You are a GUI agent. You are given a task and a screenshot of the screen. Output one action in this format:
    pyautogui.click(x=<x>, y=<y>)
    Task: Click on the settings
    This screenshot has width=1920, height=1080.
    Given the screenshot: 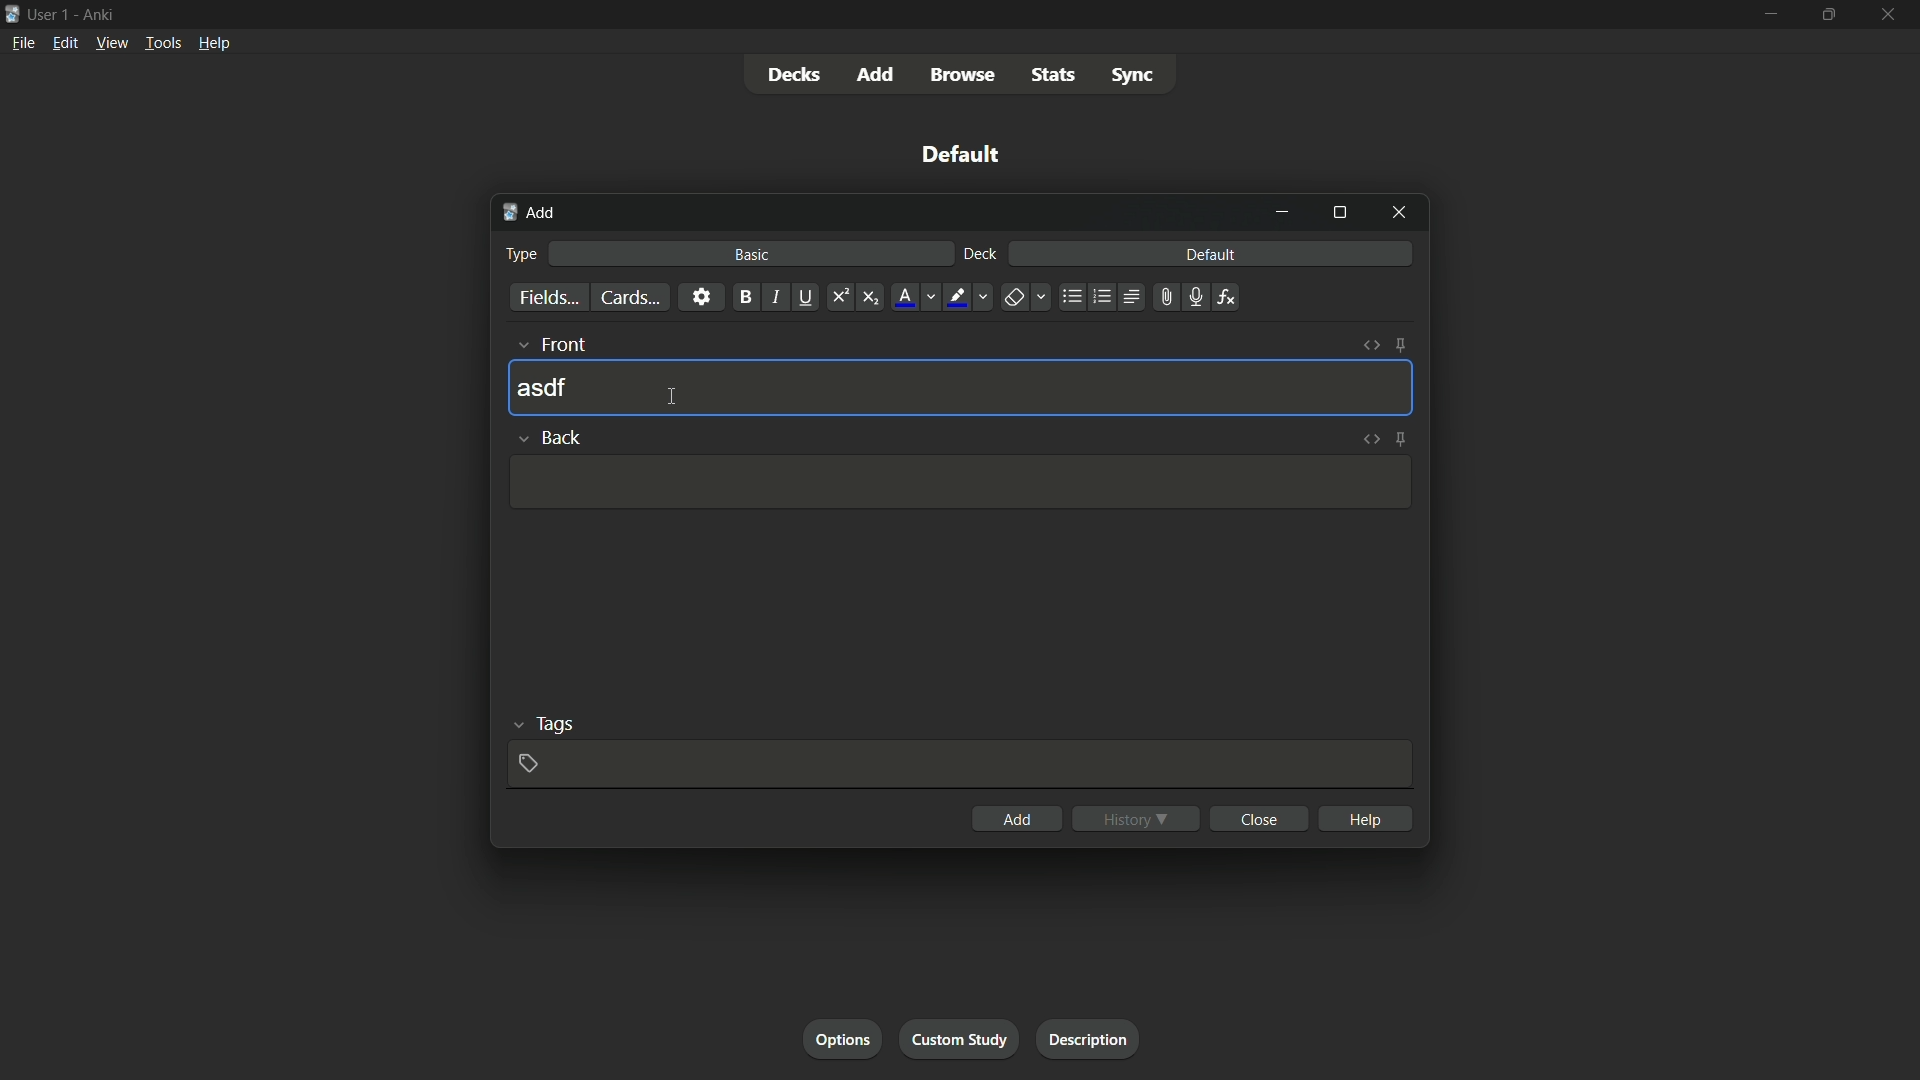 What is the action you would take?
    pyautogui.click(x=702, y=297)
    